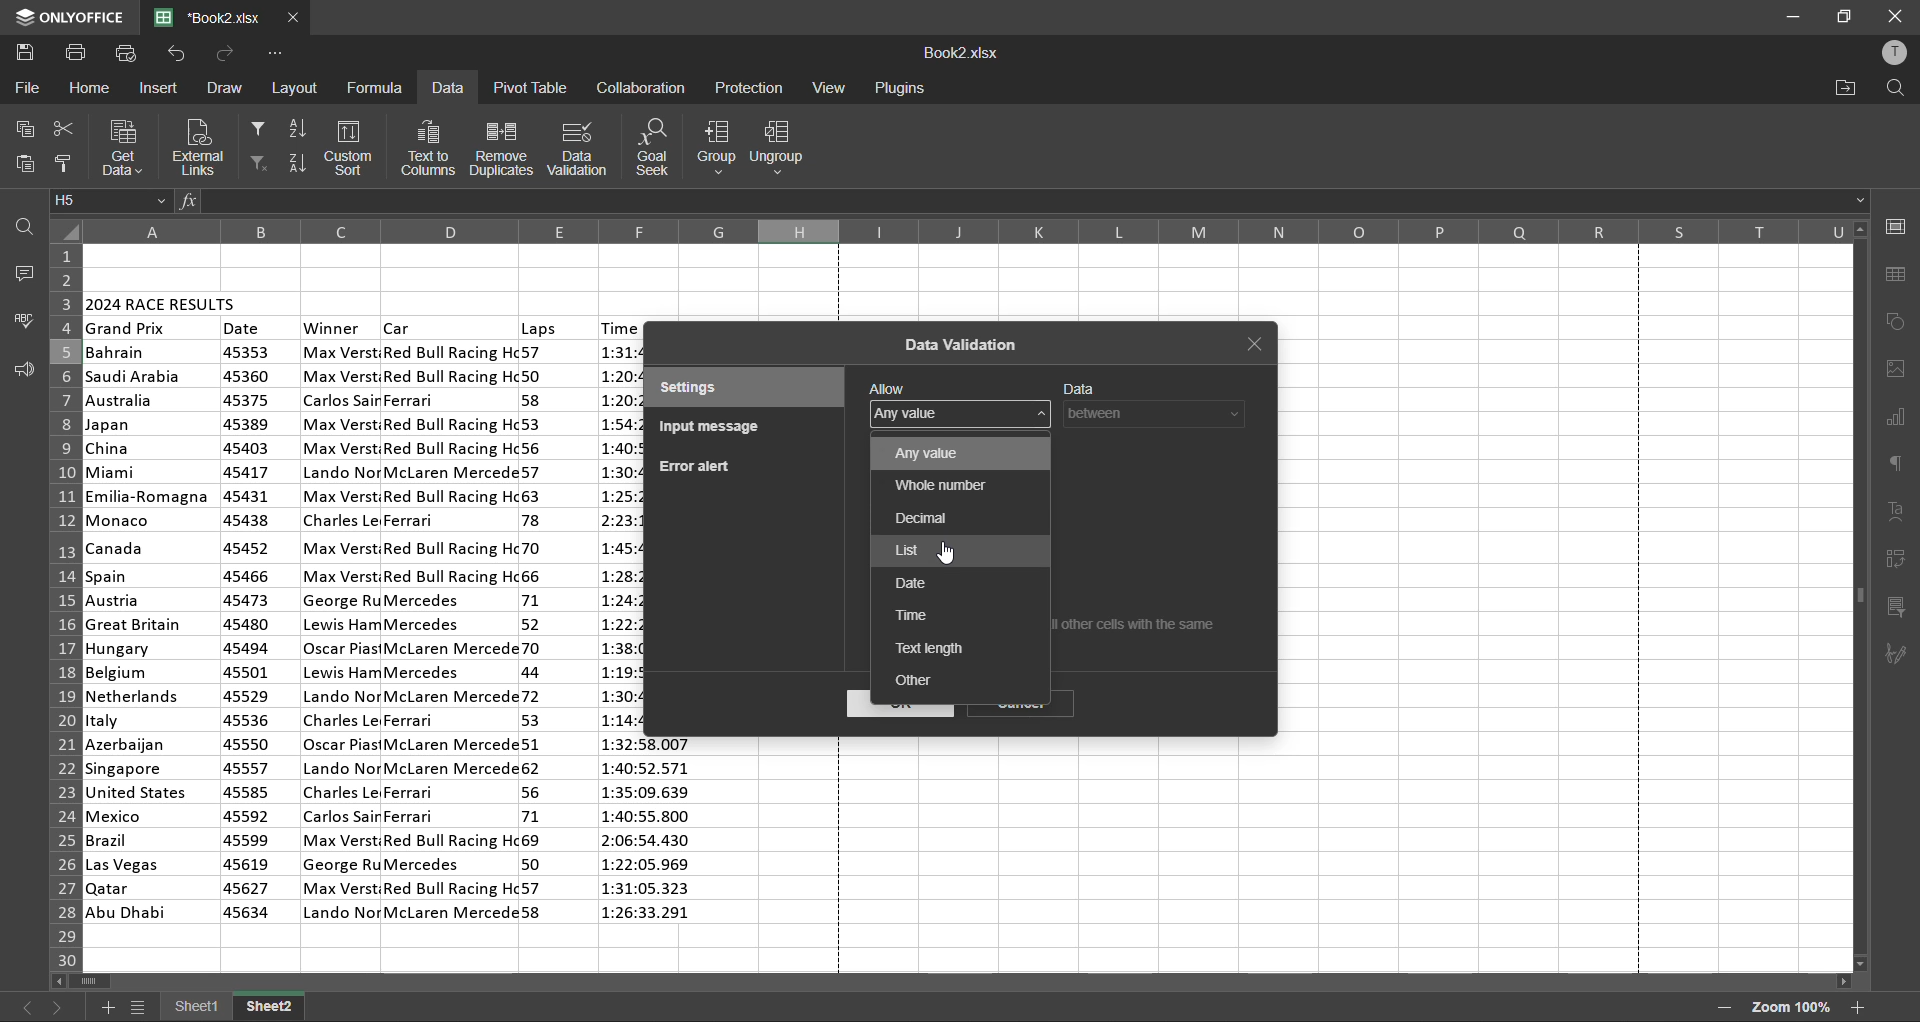 This screenshot has width=1920, height=1022. Describe the element at coordinates (954, 984) in the screenshot. I see `scrollbar` at that location.